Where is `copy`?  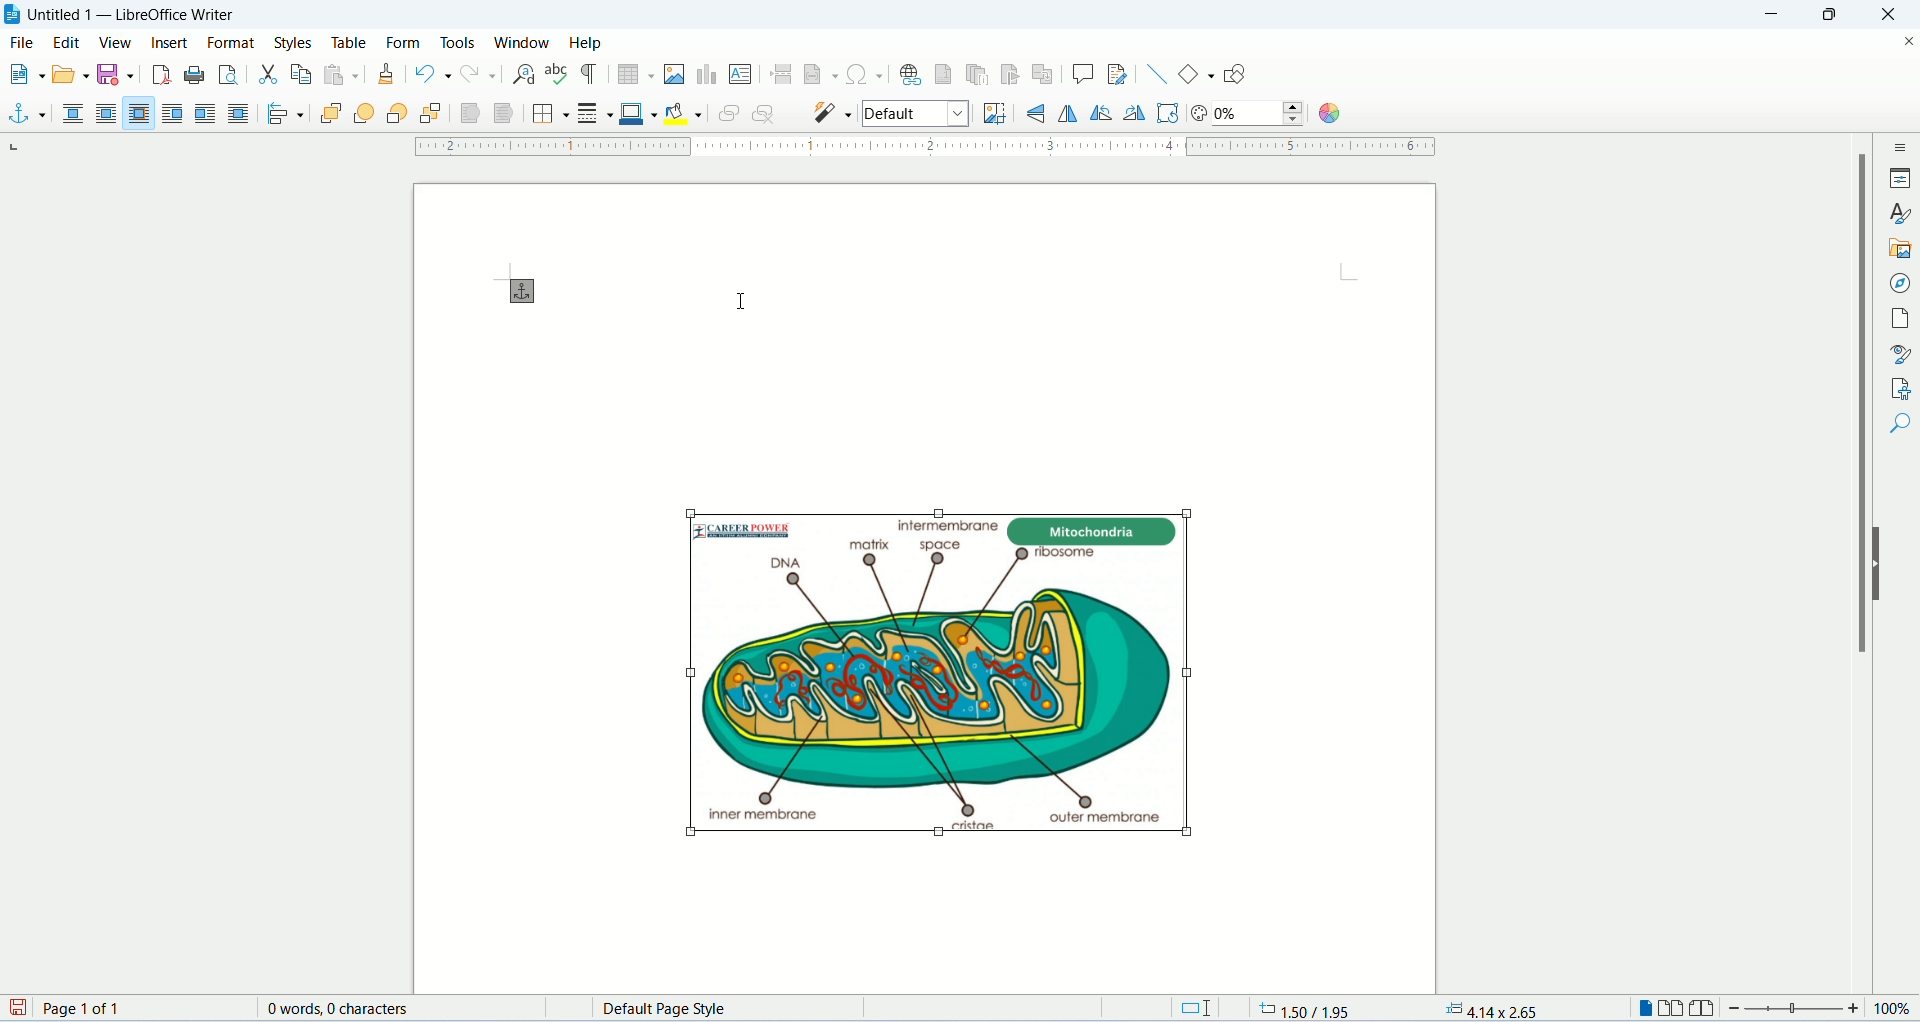
copy is located at coordinates (301, 74).